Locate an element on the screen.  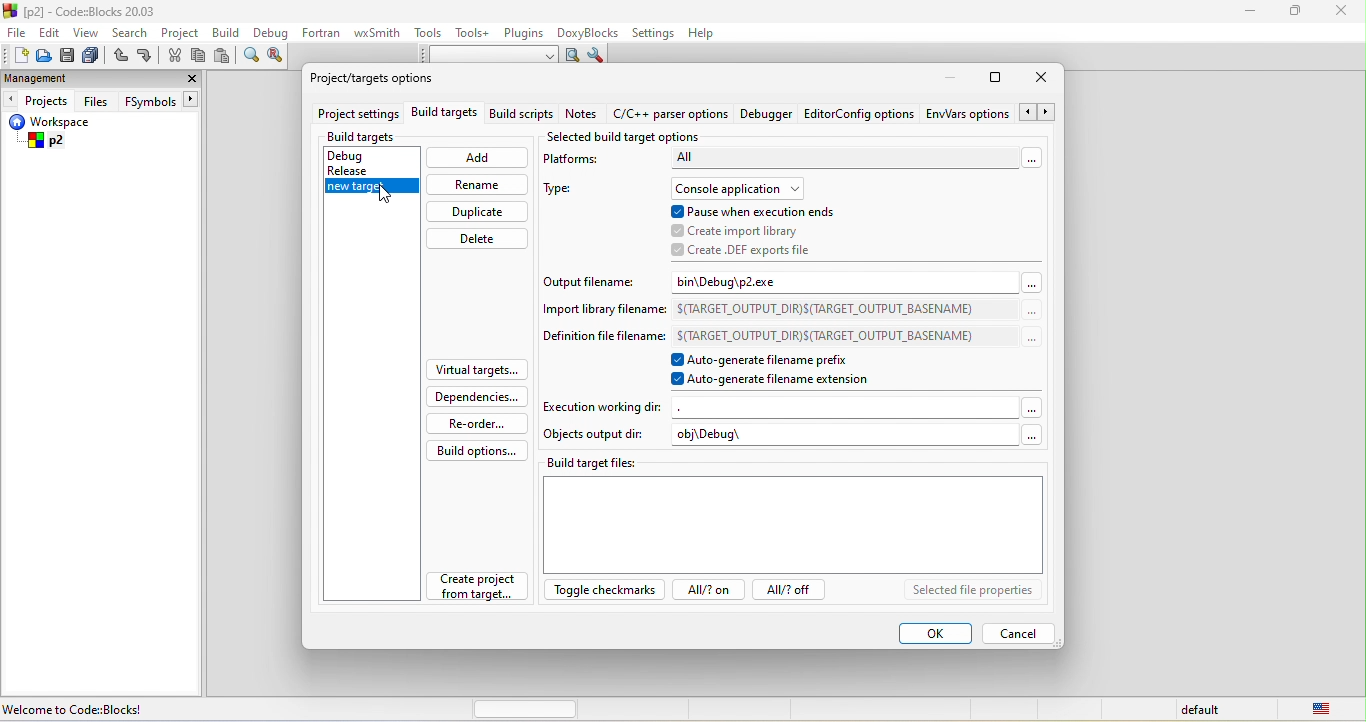
fortran is located at coordinates (324, 36).